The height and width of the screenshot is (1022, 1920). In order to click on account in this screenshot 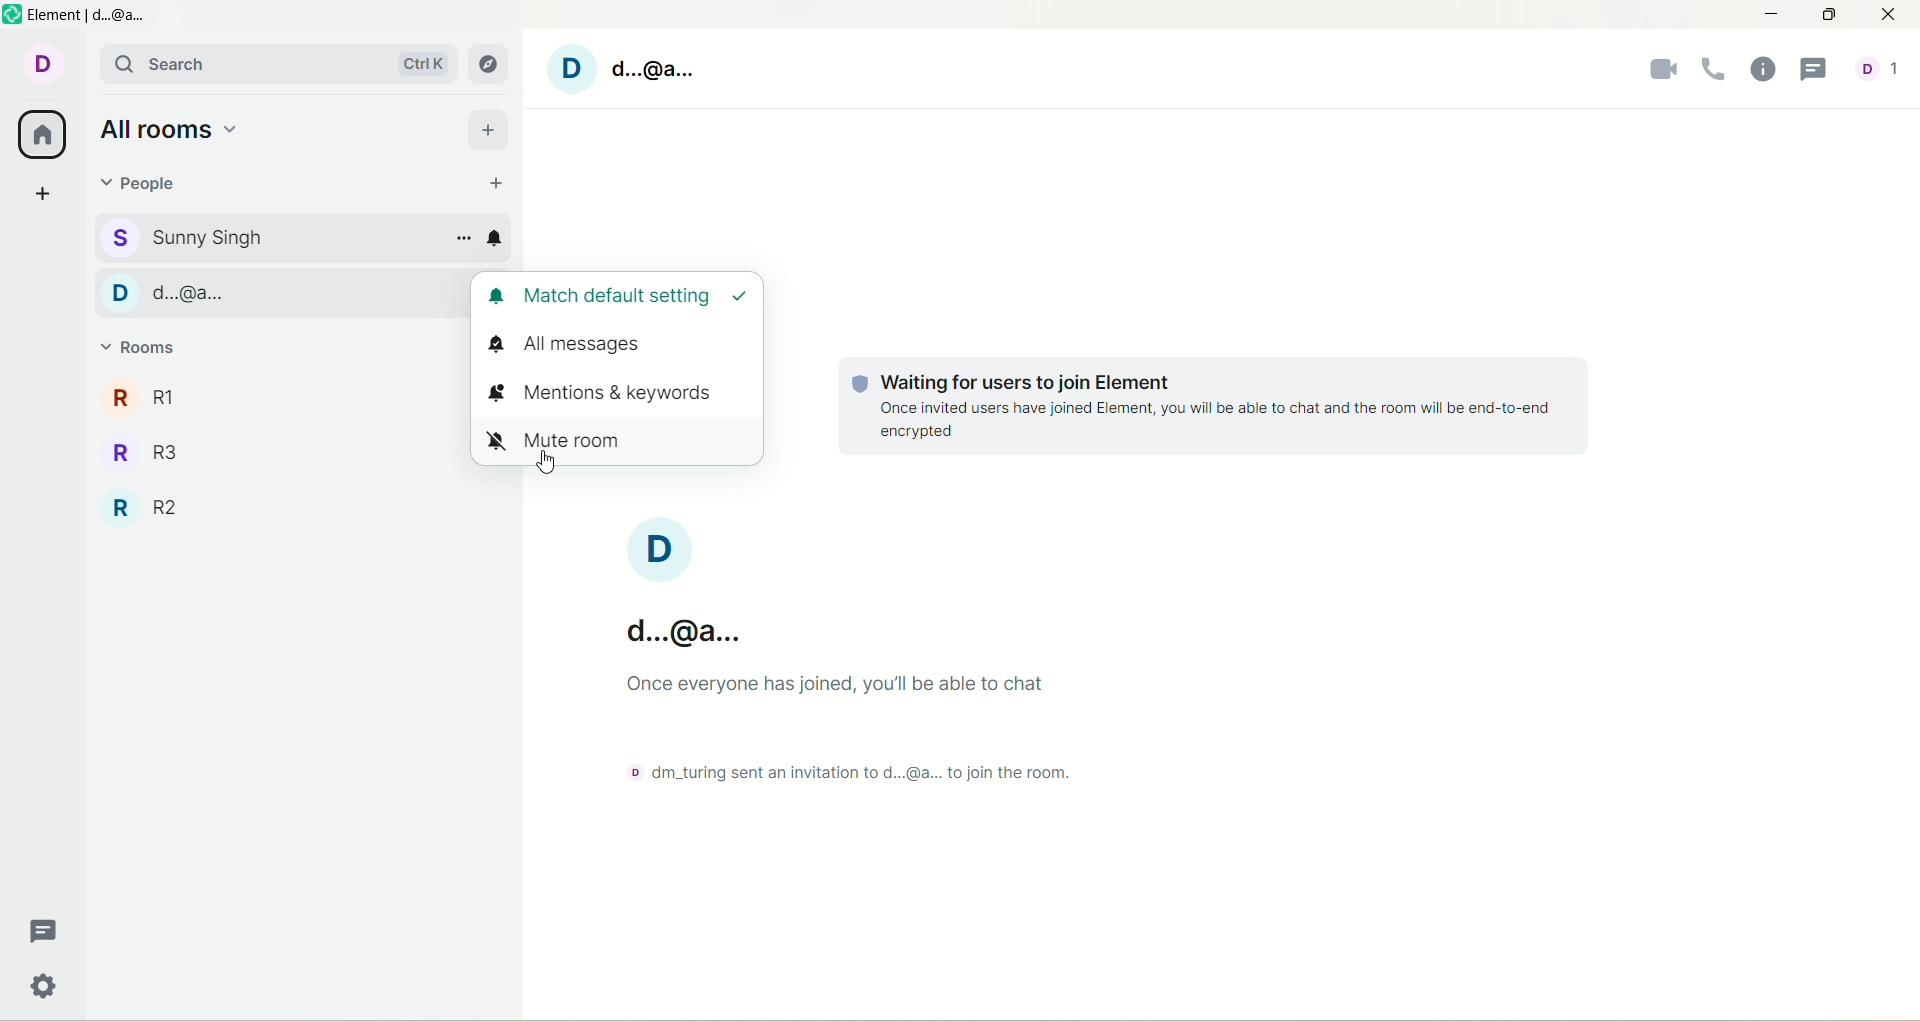, I will do `click(39, 65)`.